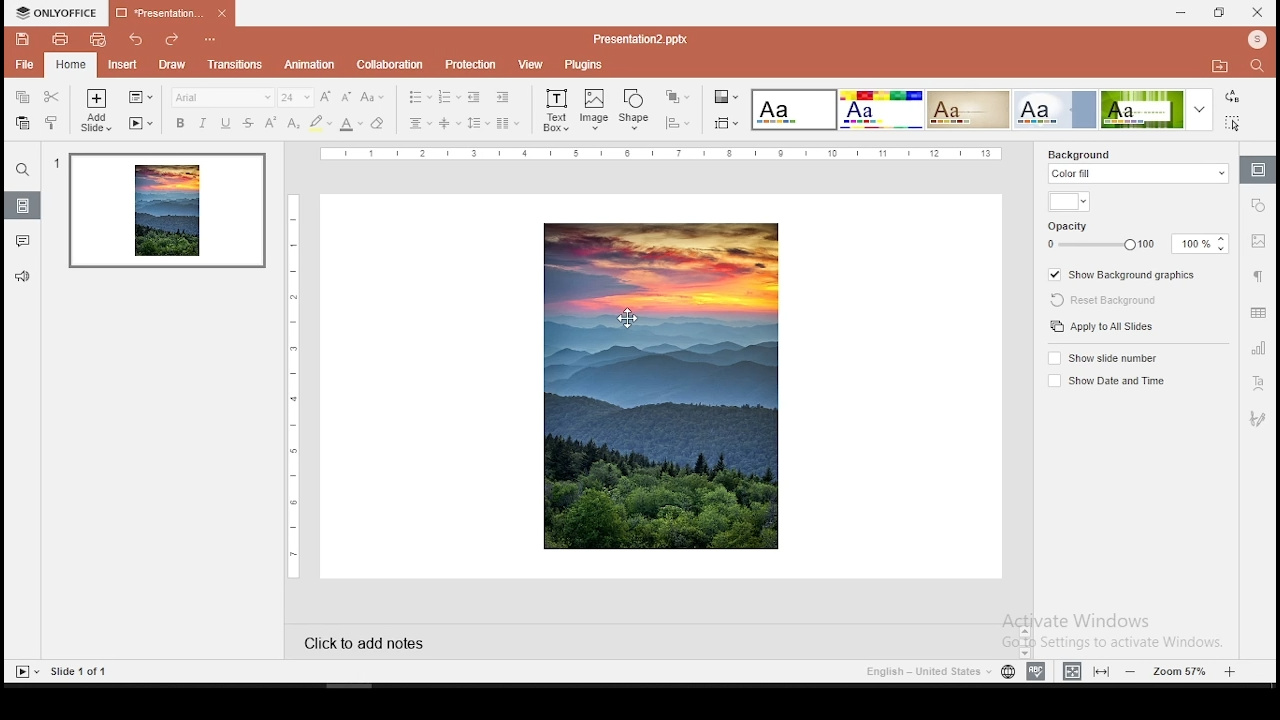  I want to click on zoom level, so click(1183, 670).